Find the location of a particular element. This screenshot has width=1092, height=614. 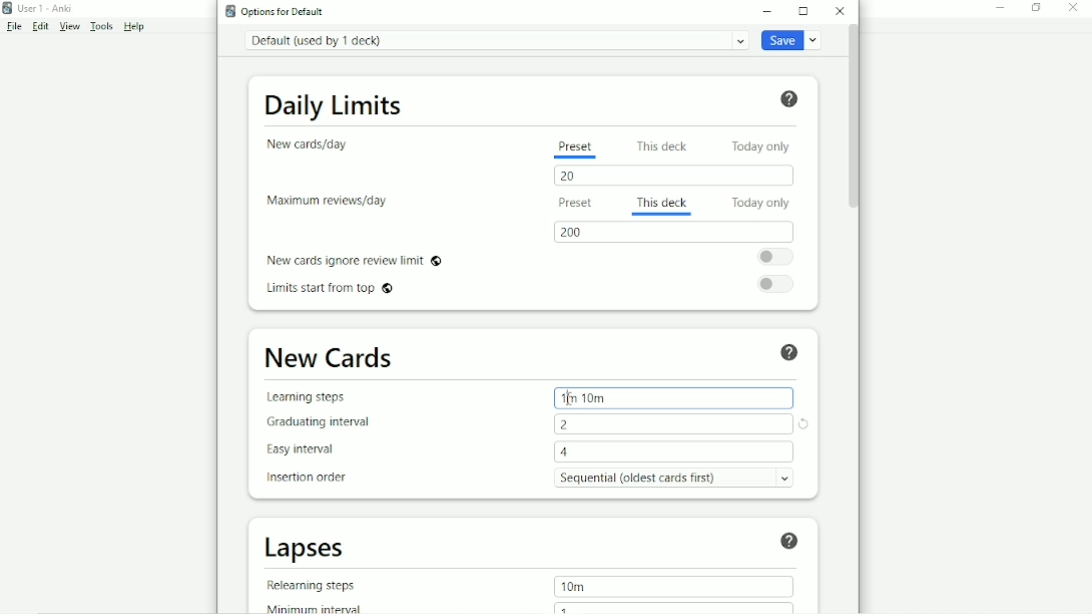

Preset is located at coordinates (576, 203).